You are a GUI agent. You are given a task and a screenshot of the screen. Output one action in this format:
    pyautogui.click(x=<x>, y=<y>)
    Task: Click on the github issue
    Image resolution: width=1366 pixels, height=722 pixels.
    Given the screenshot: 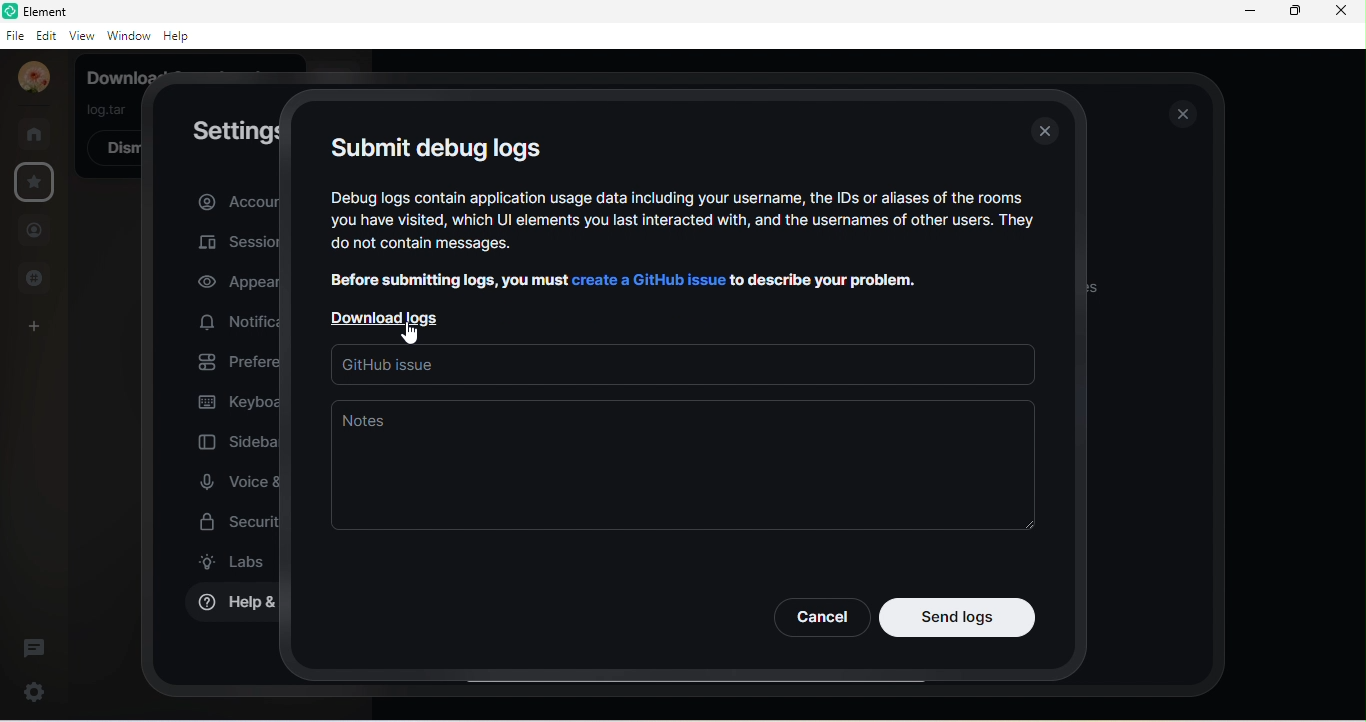 What is the action you would take?
    pyautogui.click(x=369, y=347)
    